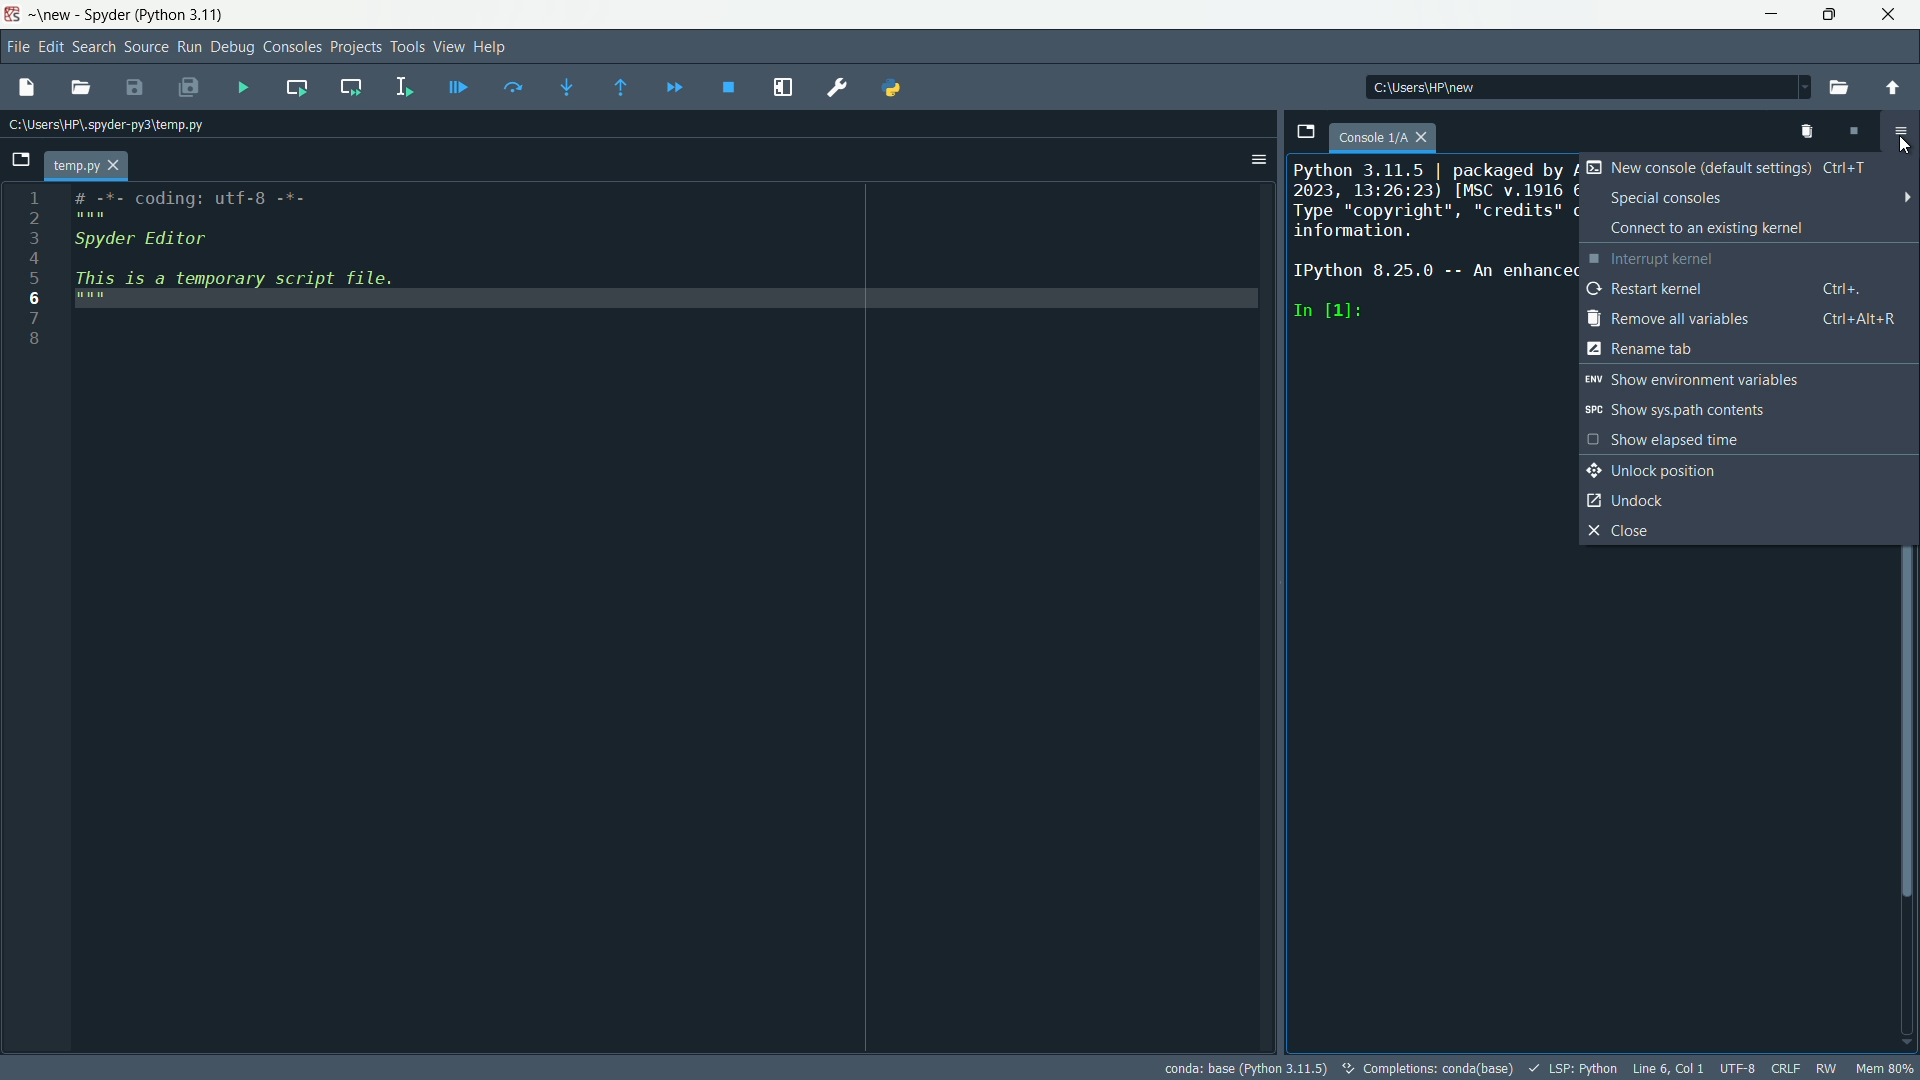 This screenshot has width=1920, height=1080. What do you see at coordinates (1829, 14) in the screenshot?
I see `restore` at bounding box center [1829, 14].